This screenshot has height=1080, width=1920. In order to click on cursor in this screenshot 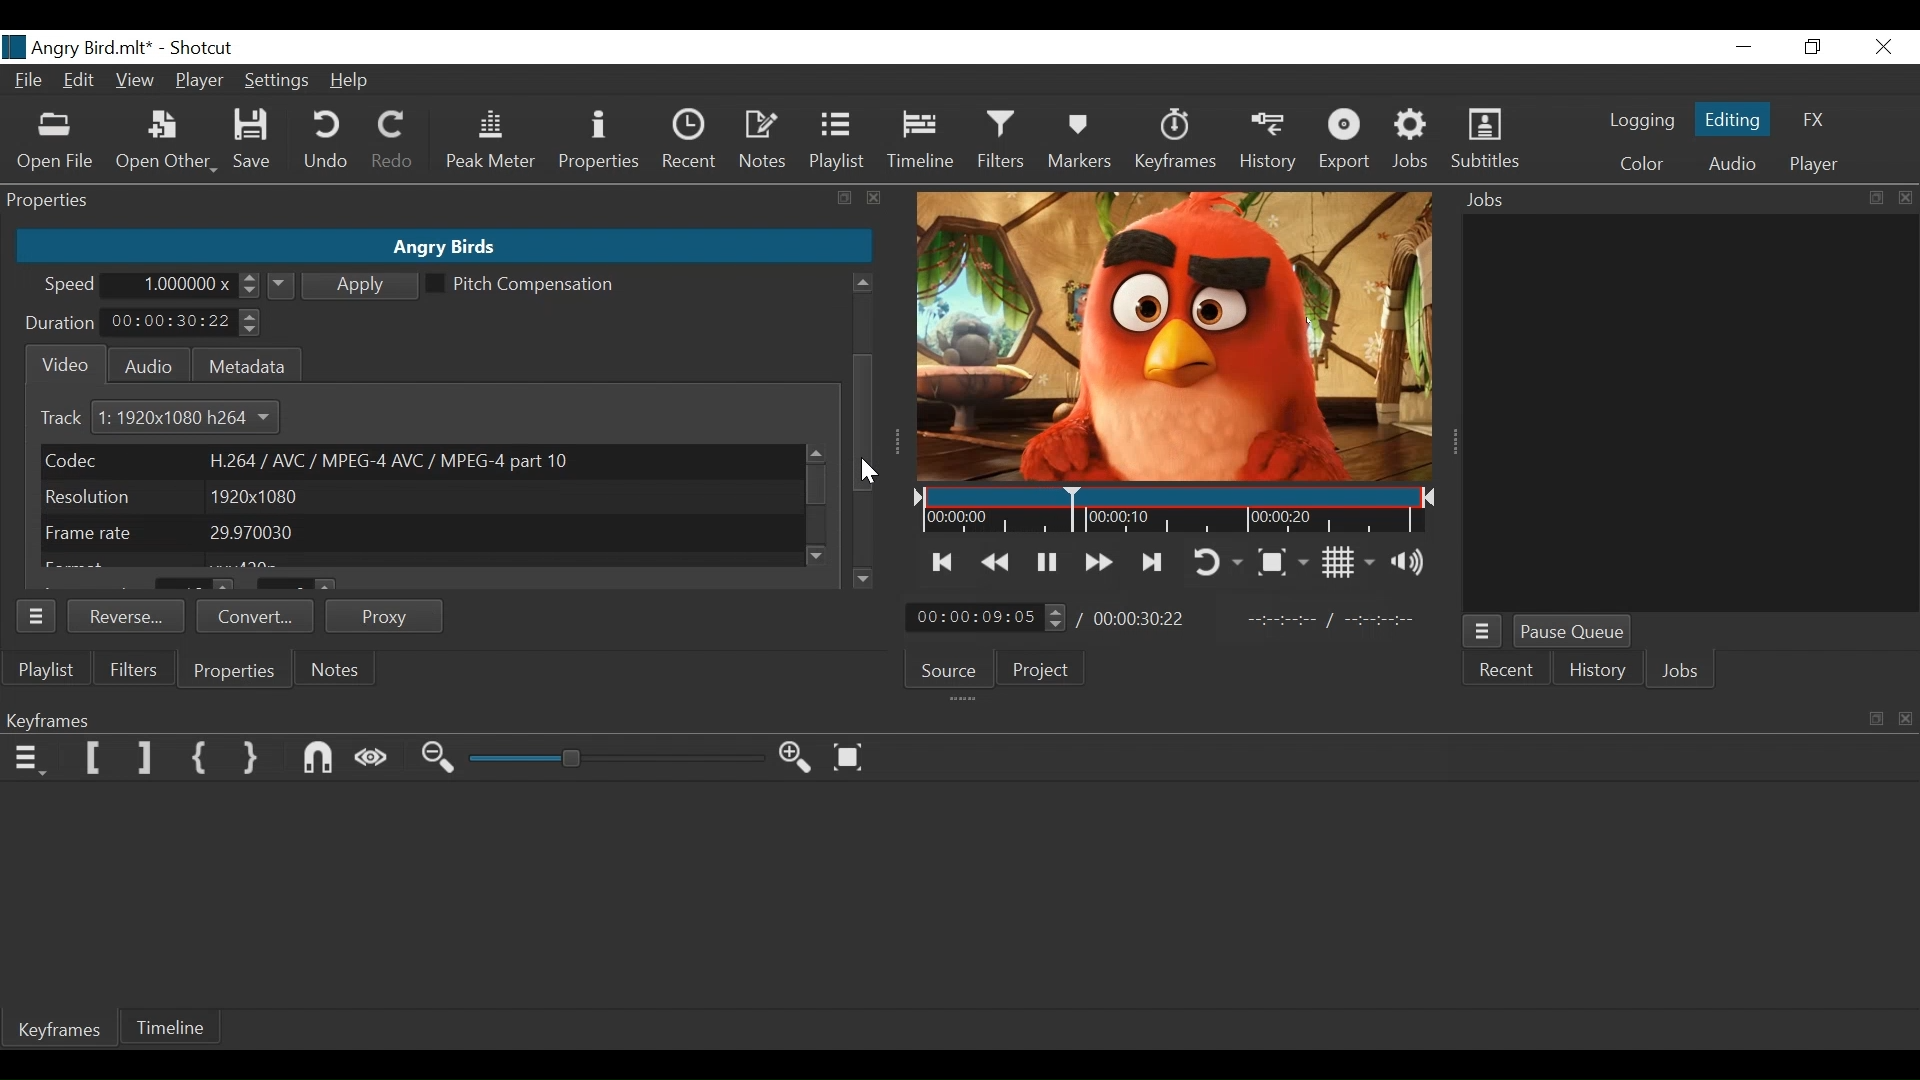, I will do `click(865, 410)`.